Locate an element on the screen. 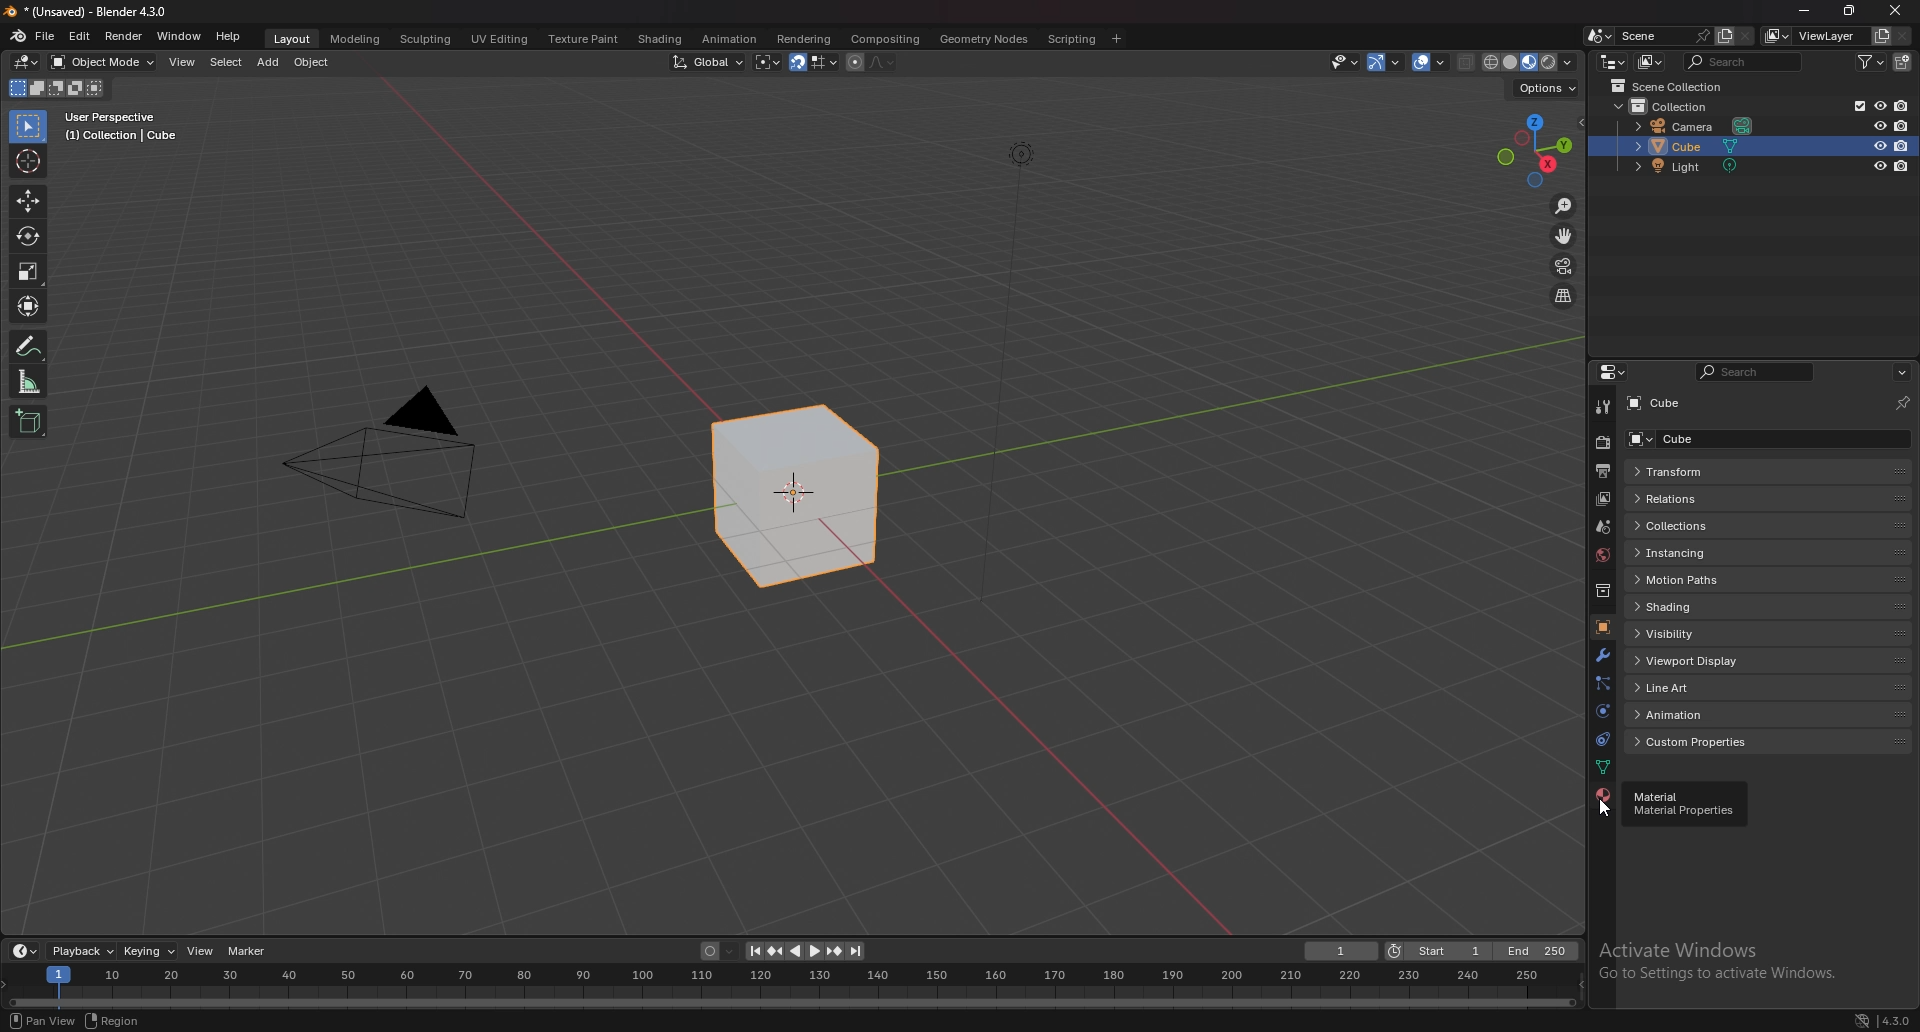  cube is located at coordinates (1729, 147).